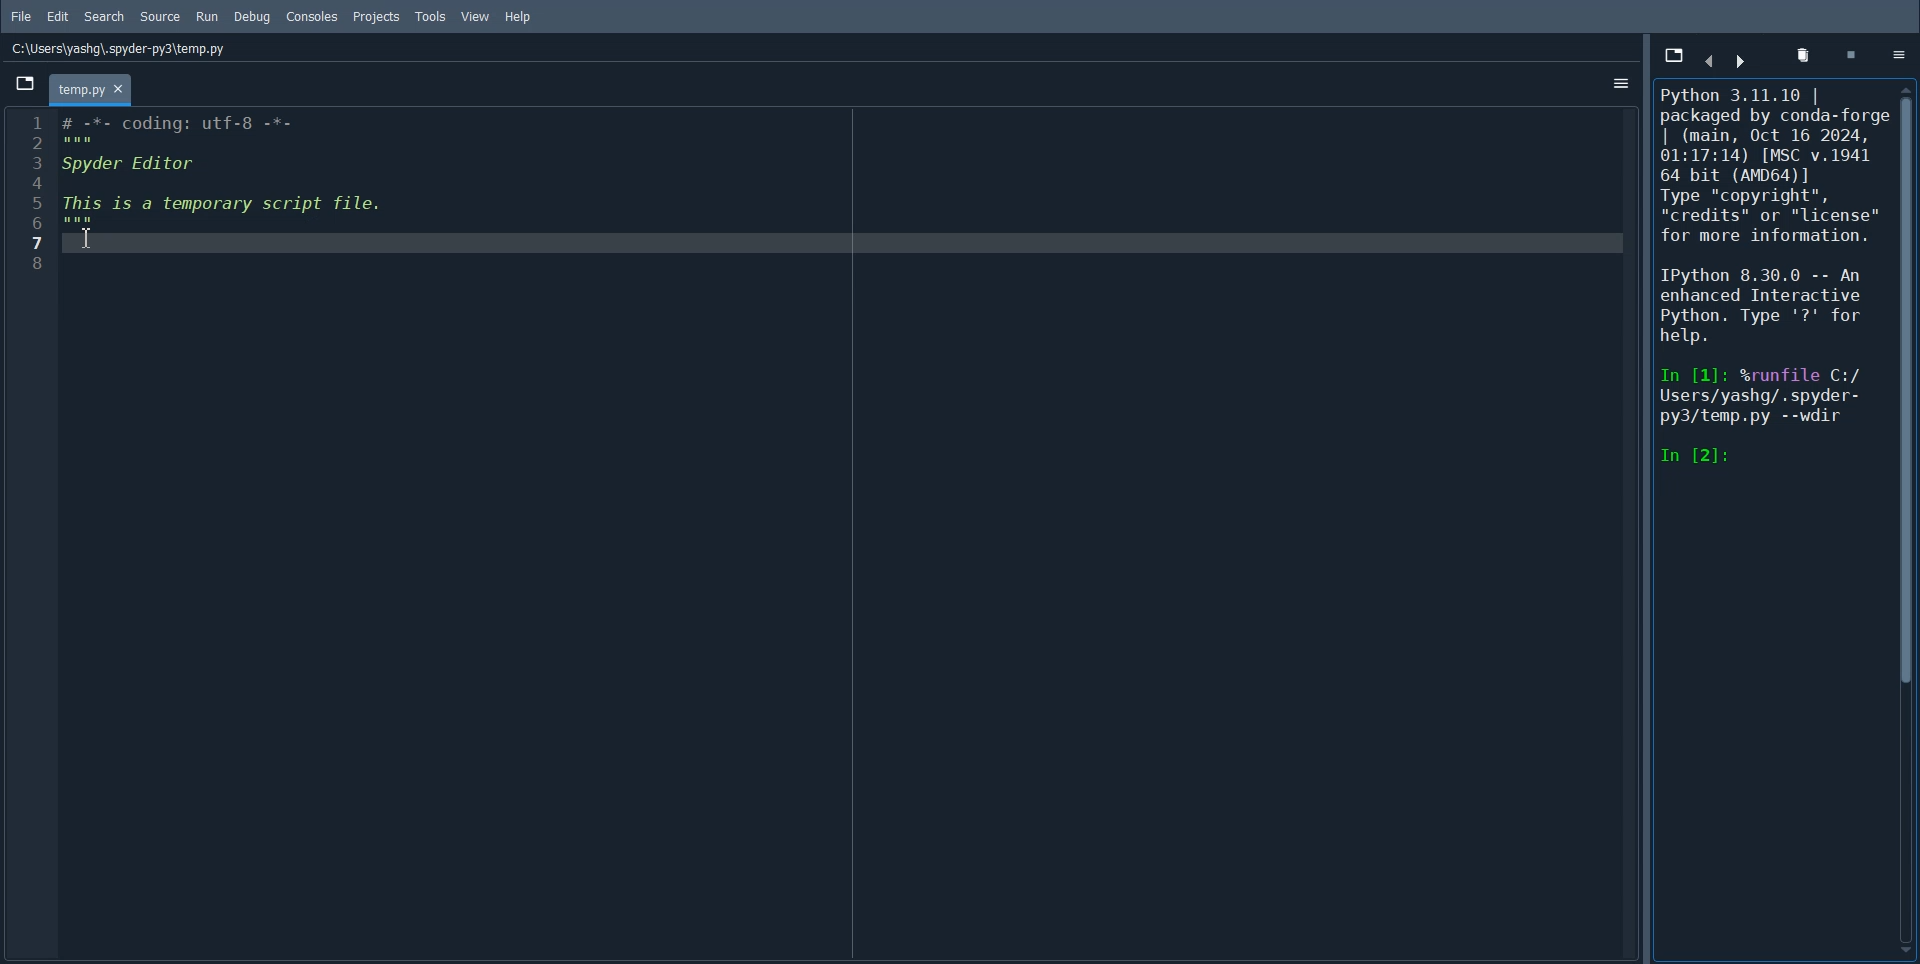 The image size is (1920, 964). What do you see at coordinates (164, 17) in the screenshot?
I see `Source` at bounding box center [164, 17].